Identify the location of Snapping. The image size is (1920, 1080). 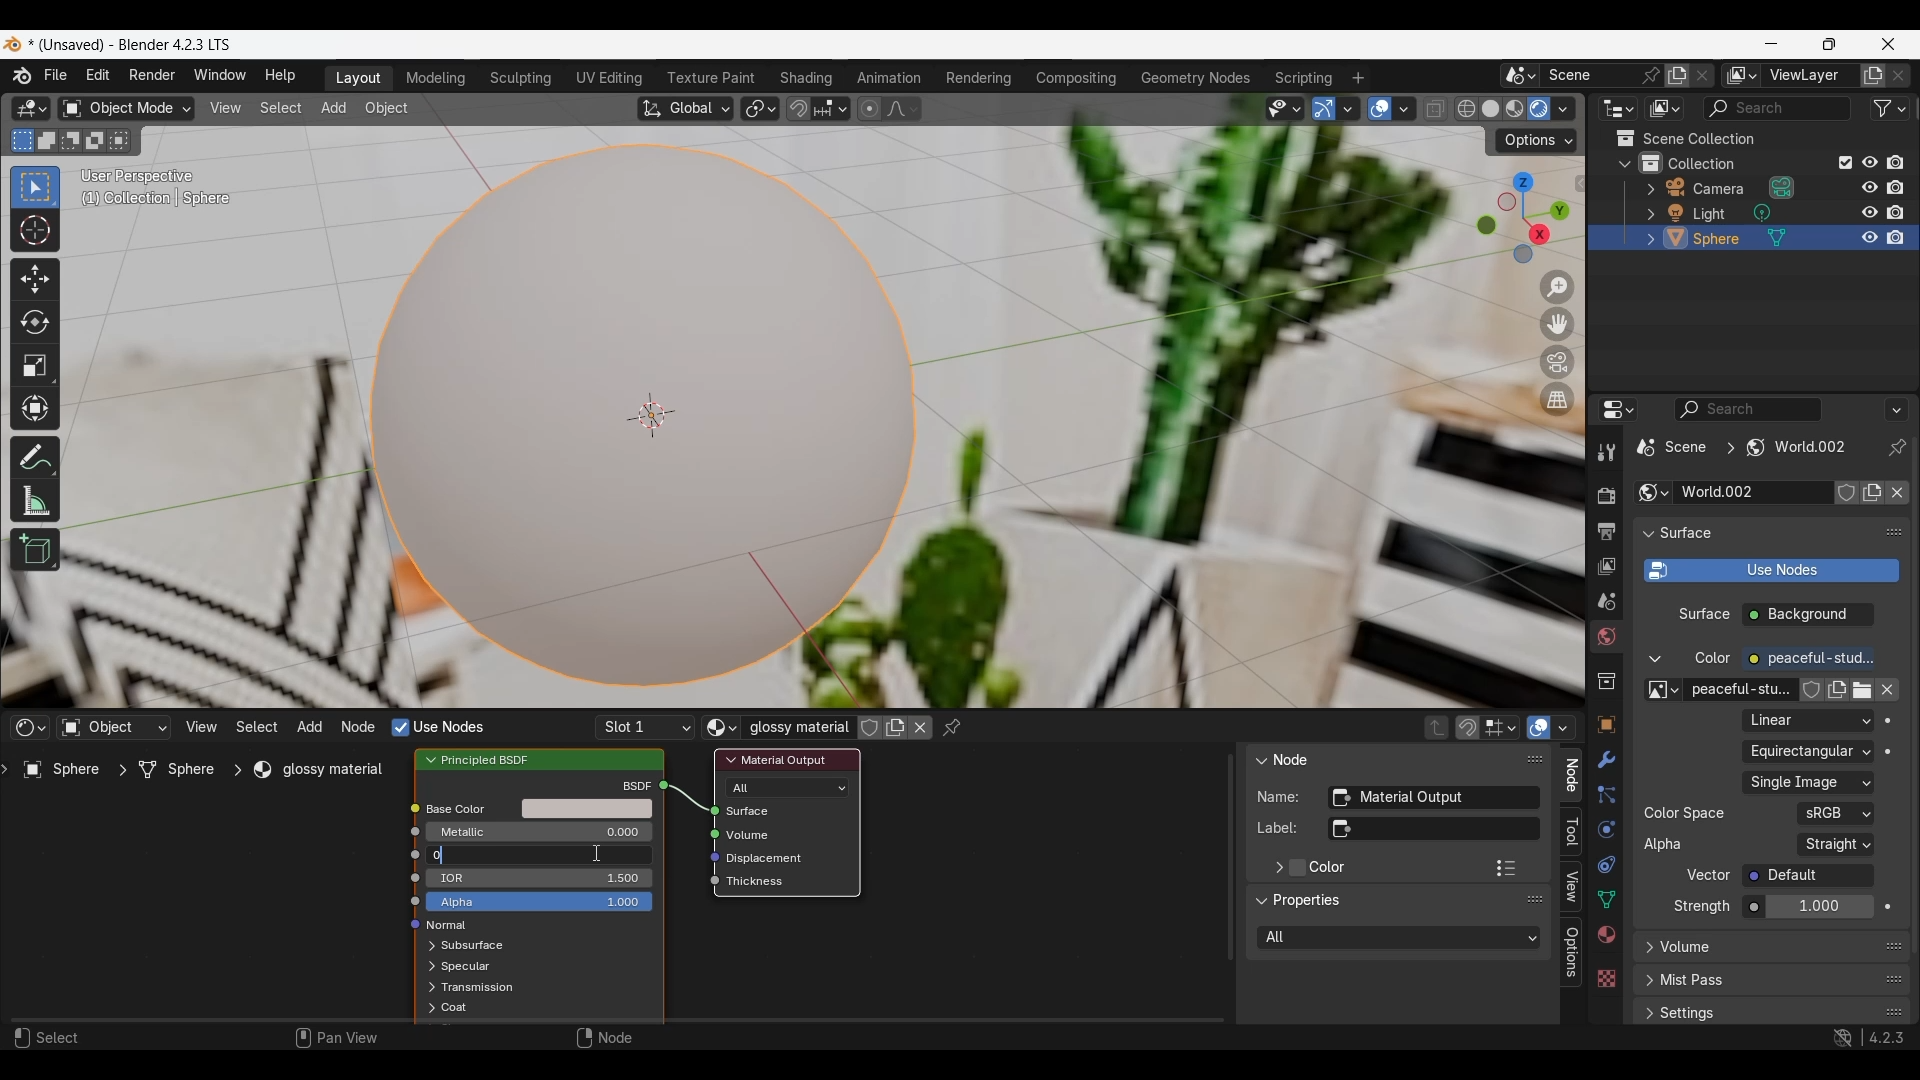
(830, 108).